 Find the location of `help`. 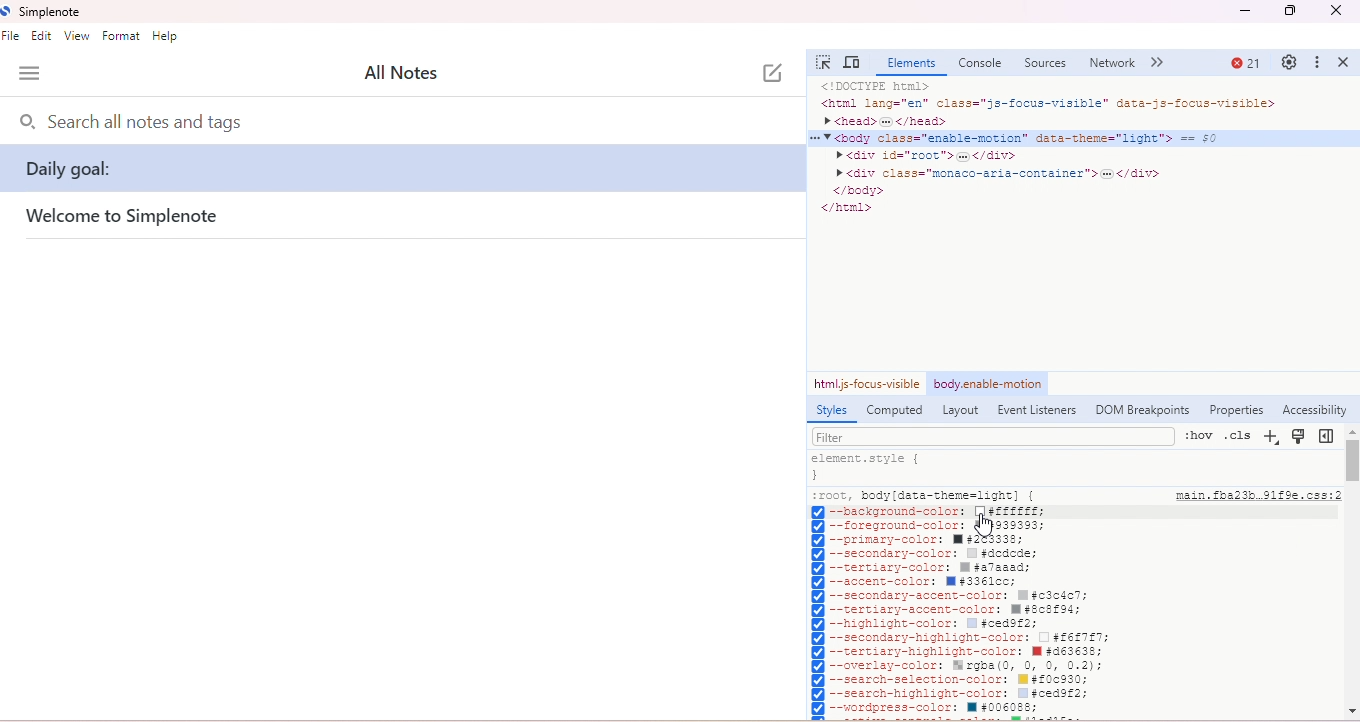

help is located at coordinates (167, 36).